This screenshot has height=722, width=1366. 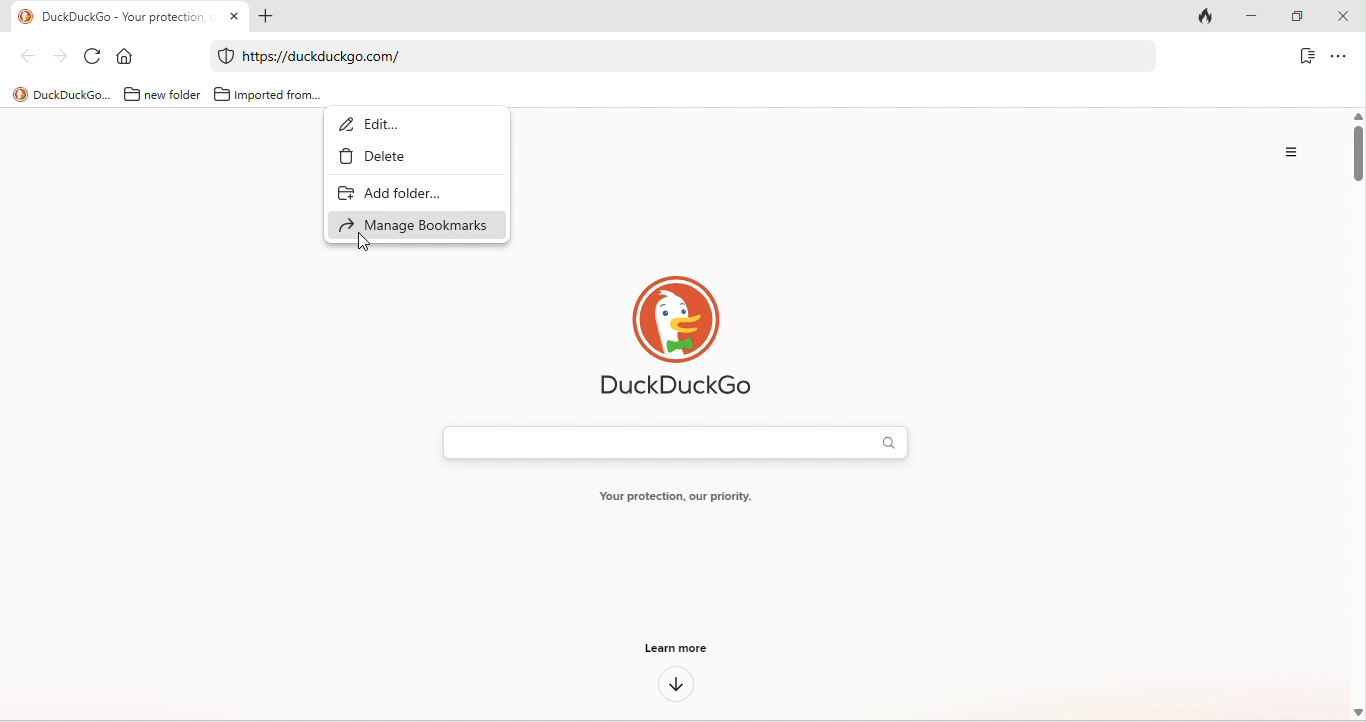 I want to click on minimize, so click(x=1260, y=17).